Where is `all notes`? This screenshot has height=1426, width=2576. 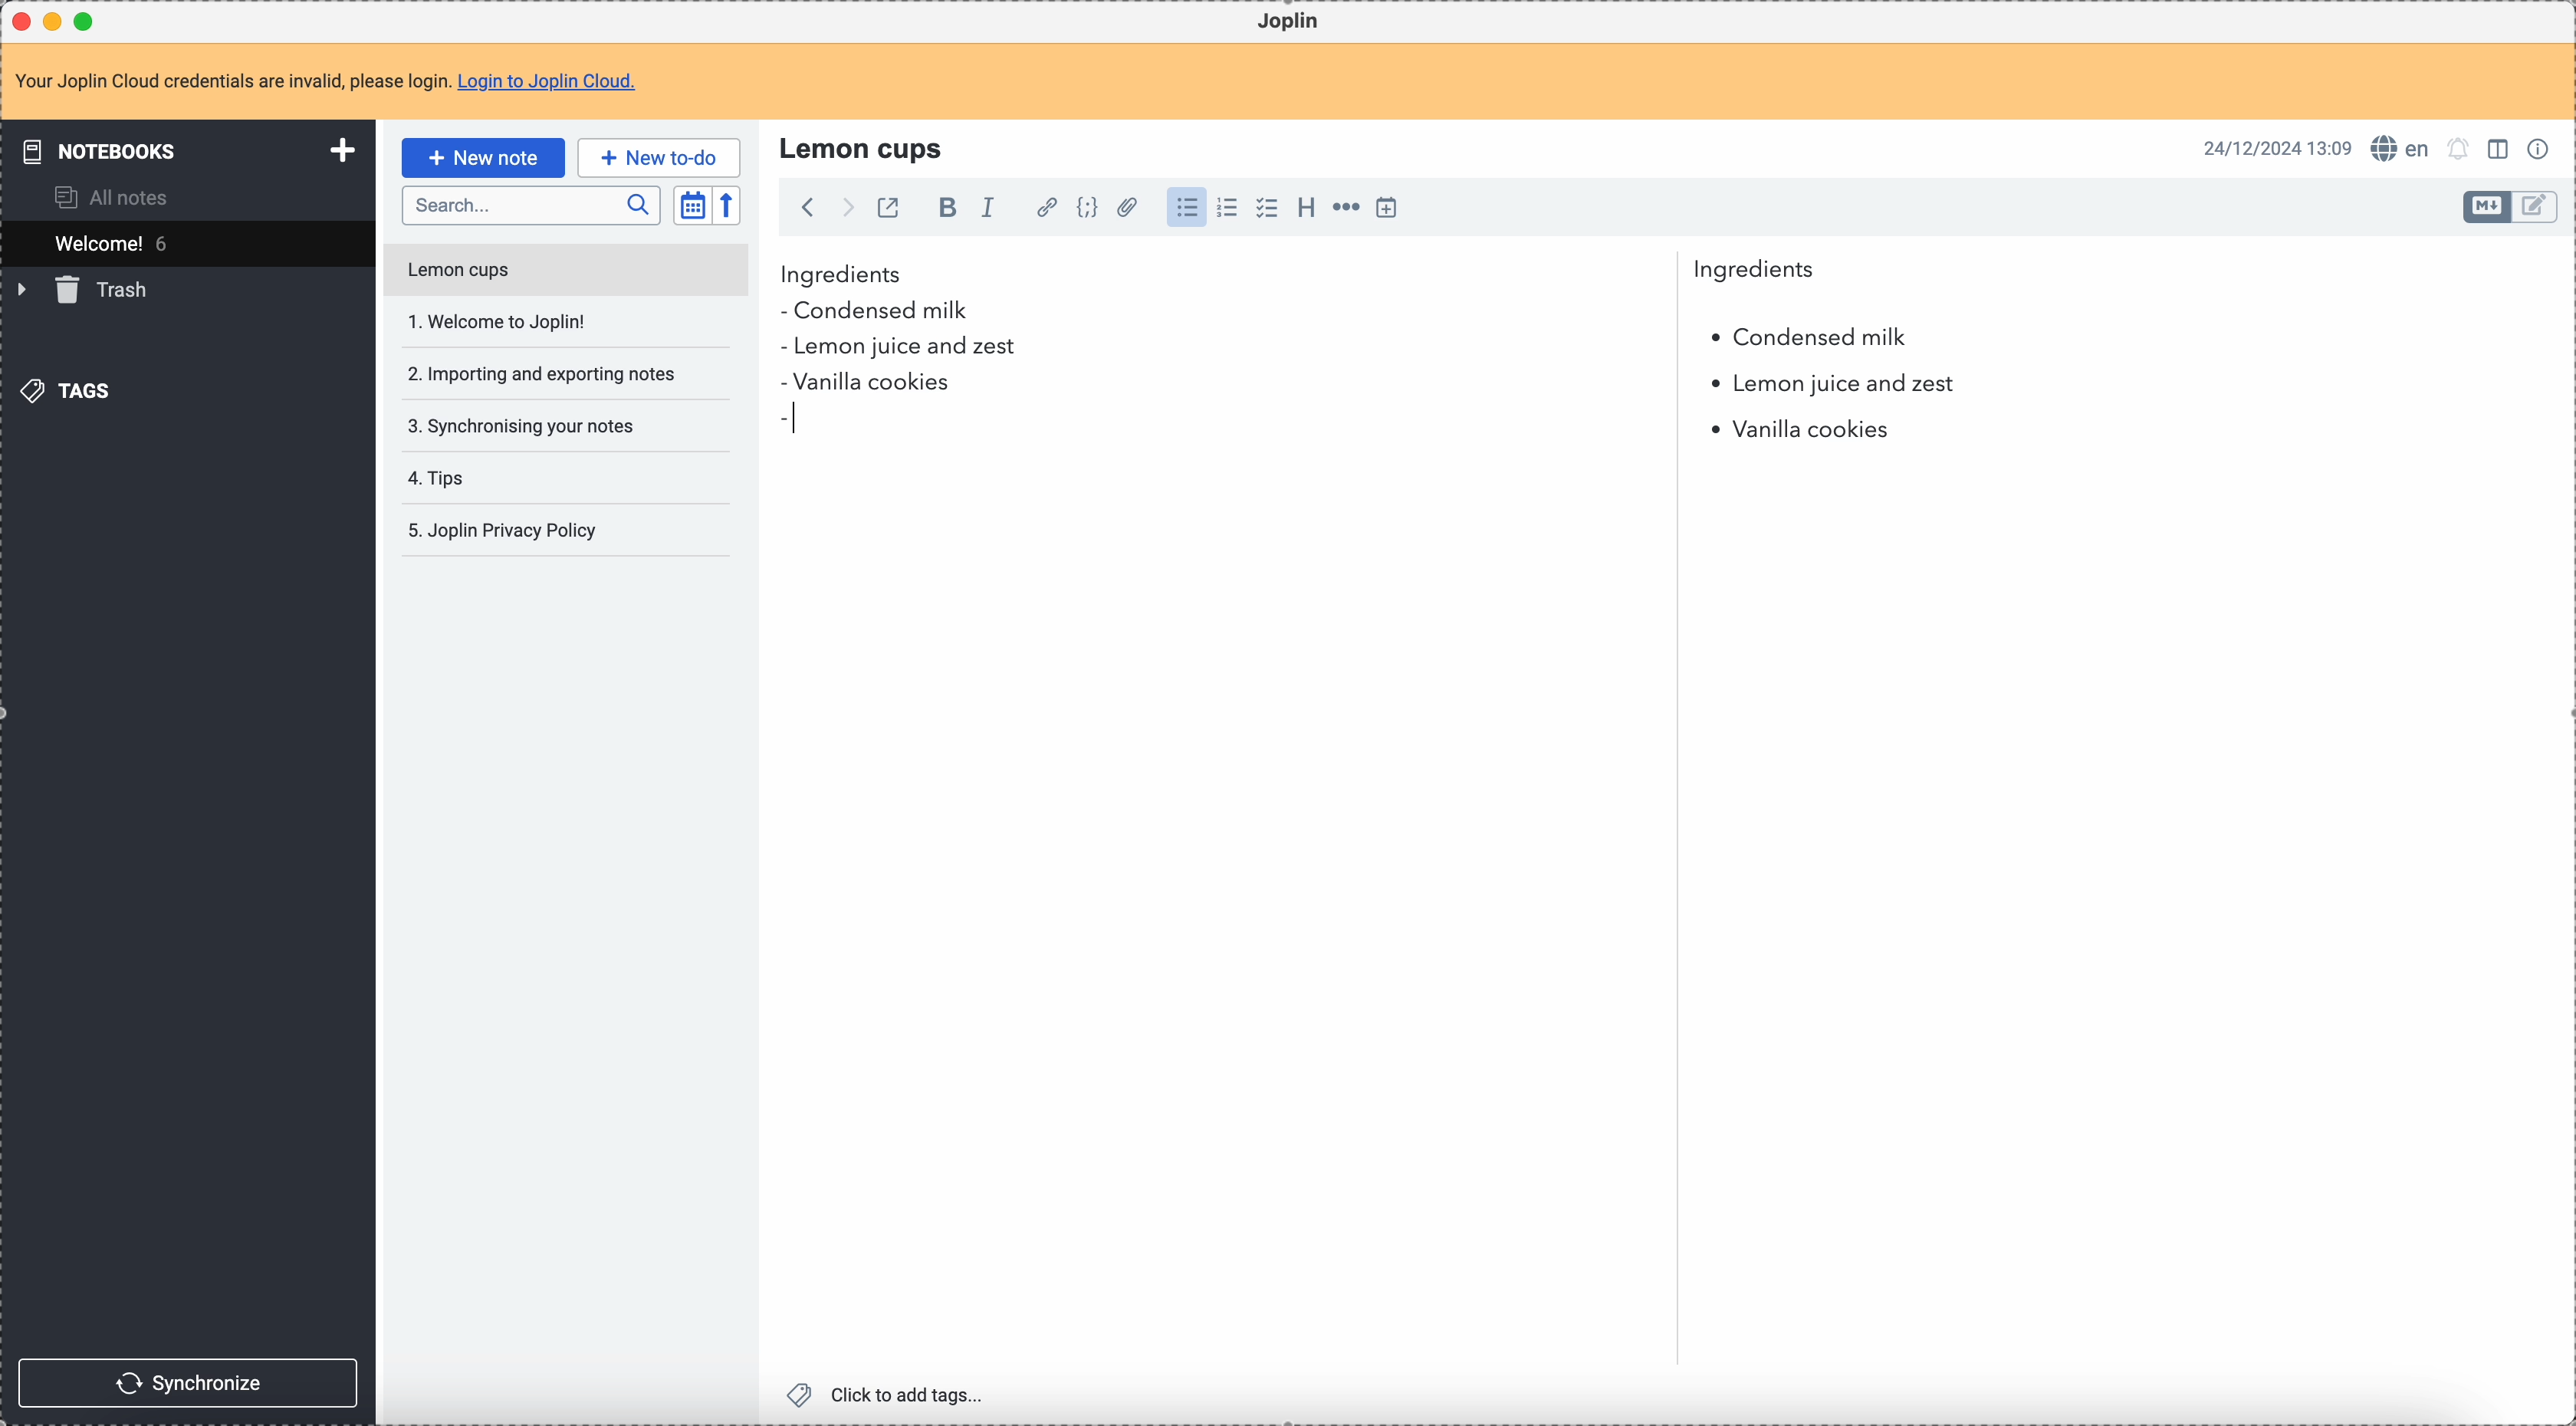
all notes is located at coordinates (118, 196).